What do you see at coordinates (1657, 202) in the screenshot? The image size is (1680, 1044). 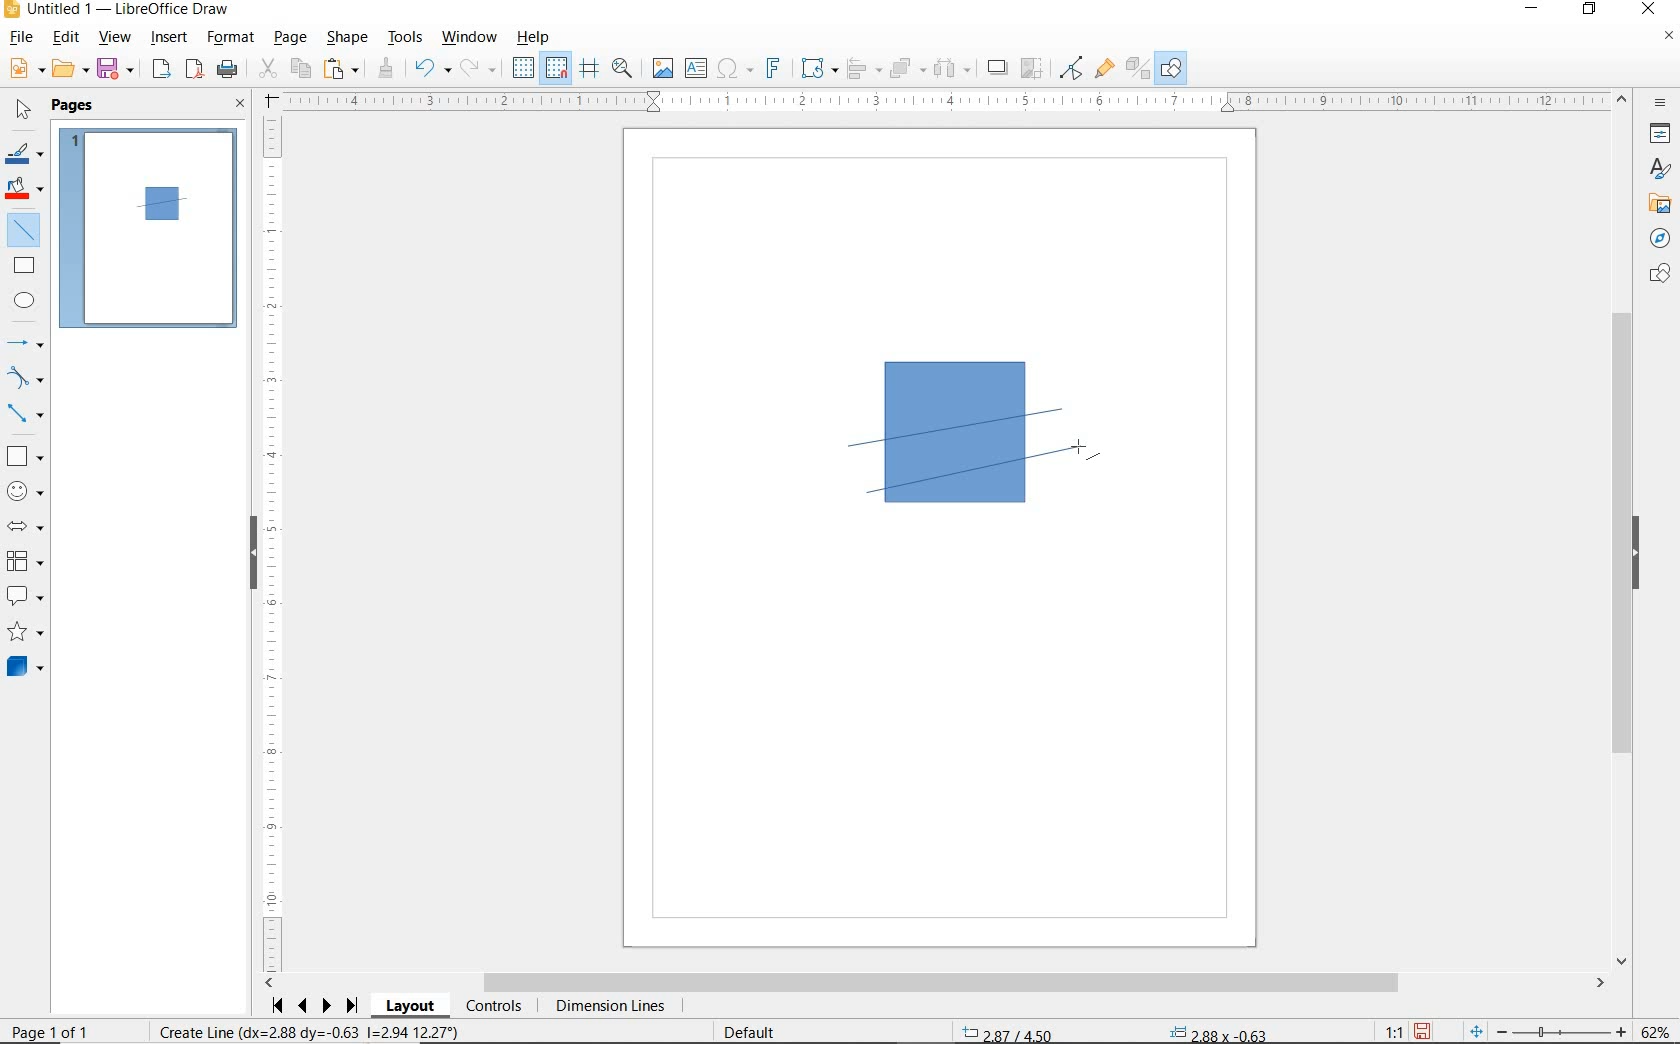 I see `GALLERY` at bounding box center [1657, 202].